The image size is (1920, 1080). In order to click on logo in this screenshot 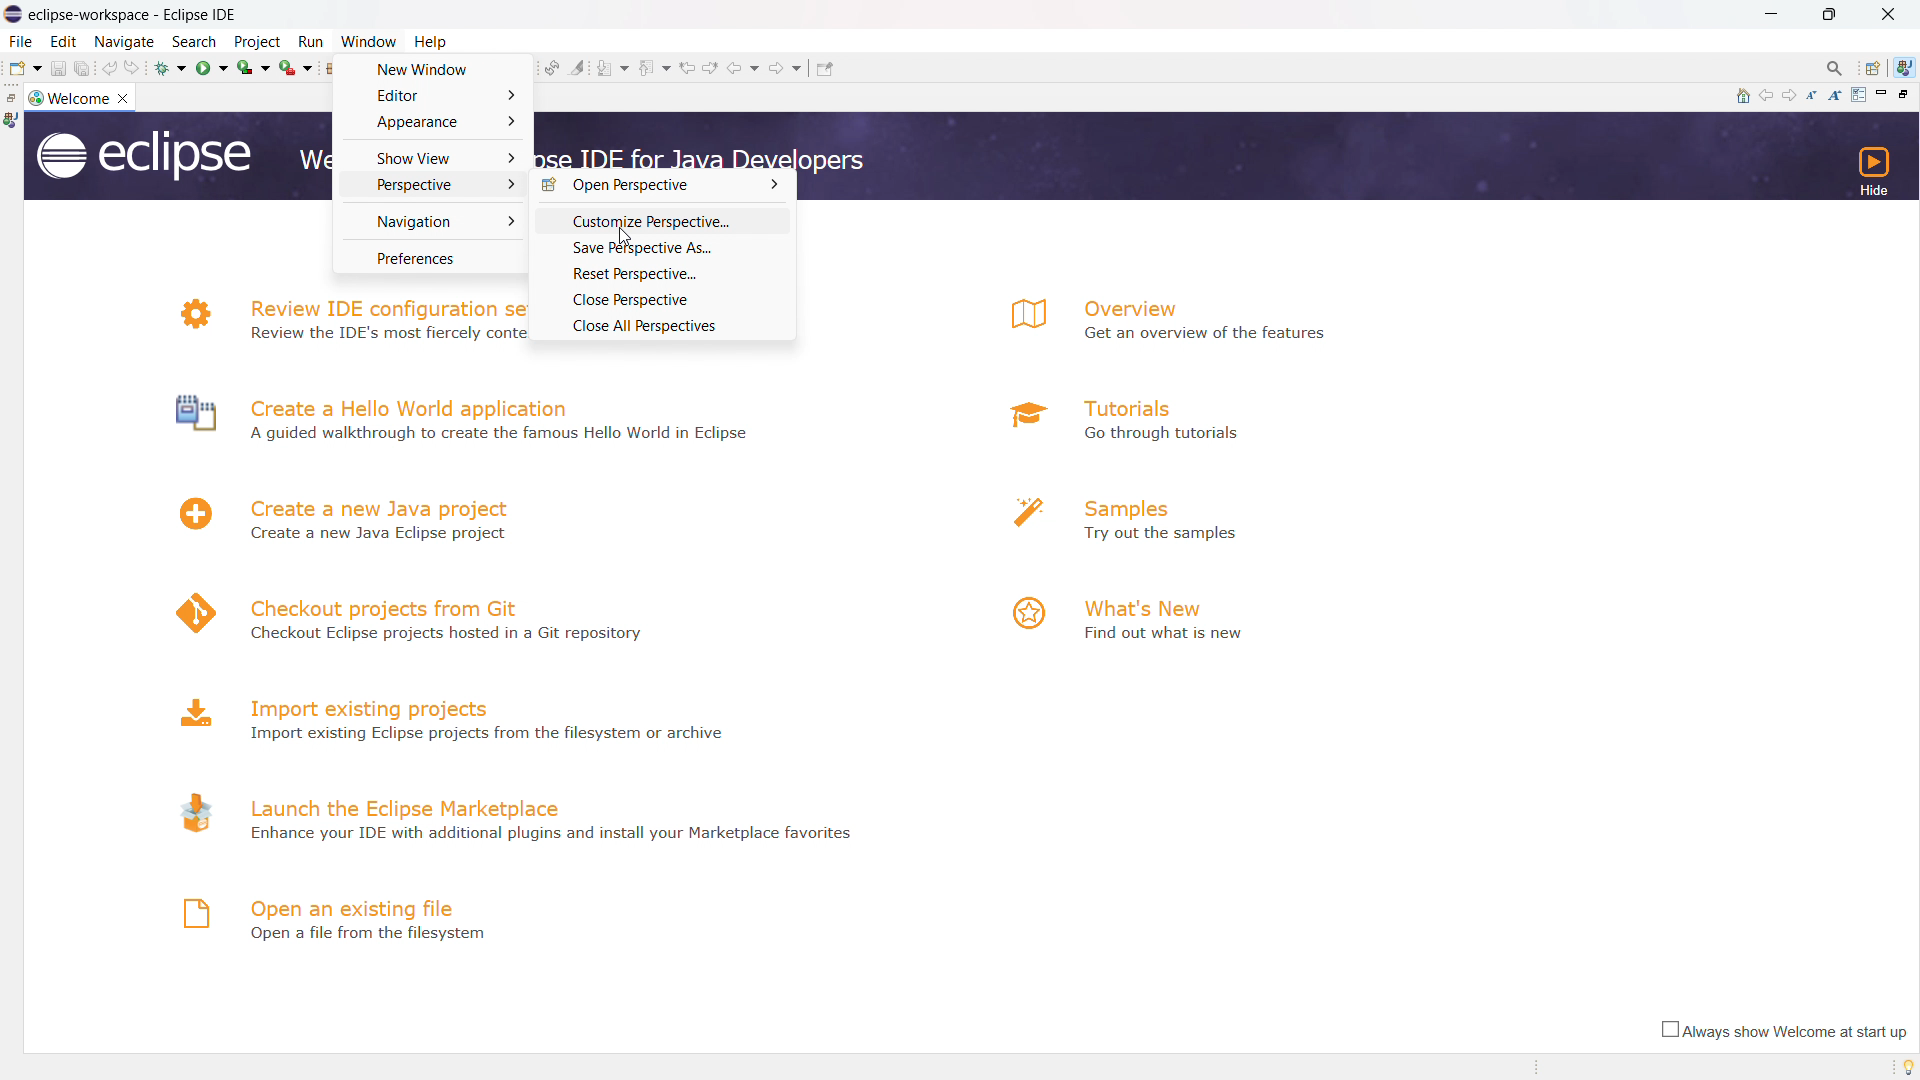, I will do `click(1018, 416)`.